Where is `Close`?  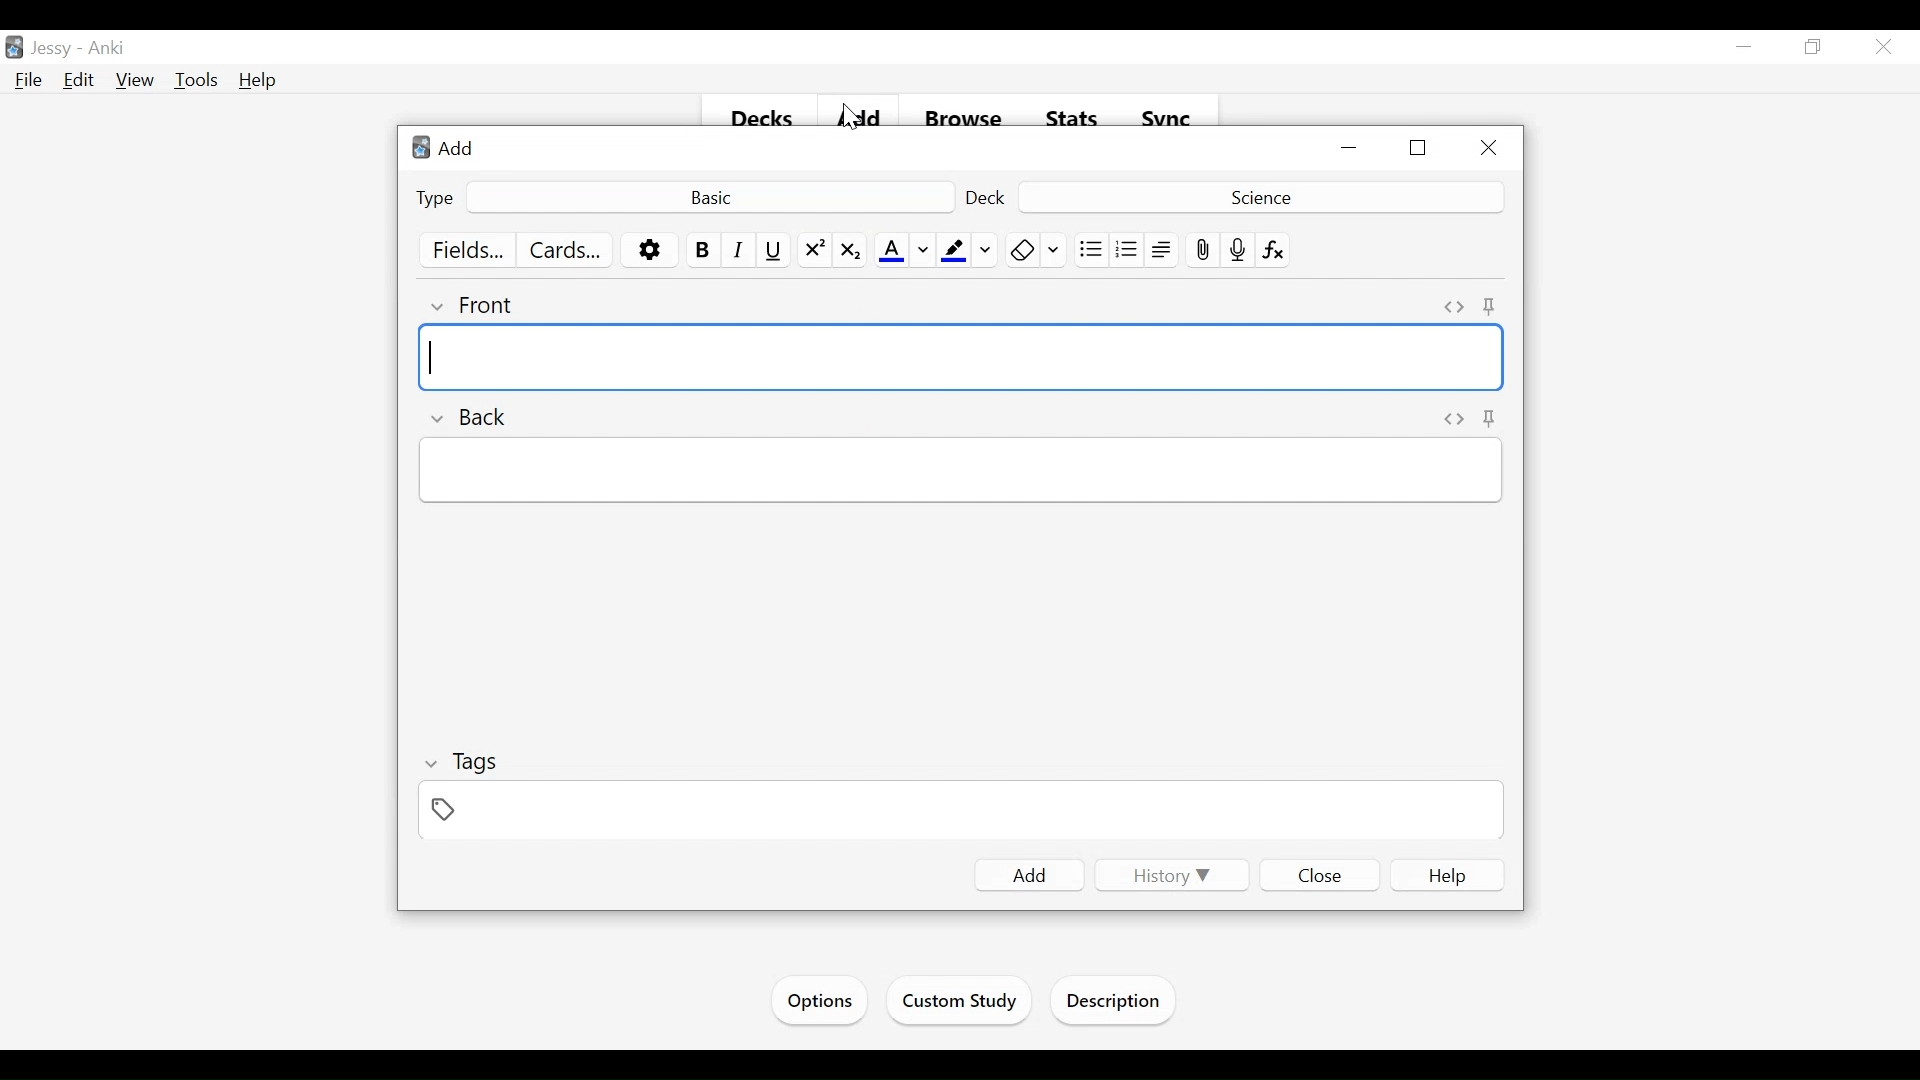
Close is located at coordinates (1487, 149).